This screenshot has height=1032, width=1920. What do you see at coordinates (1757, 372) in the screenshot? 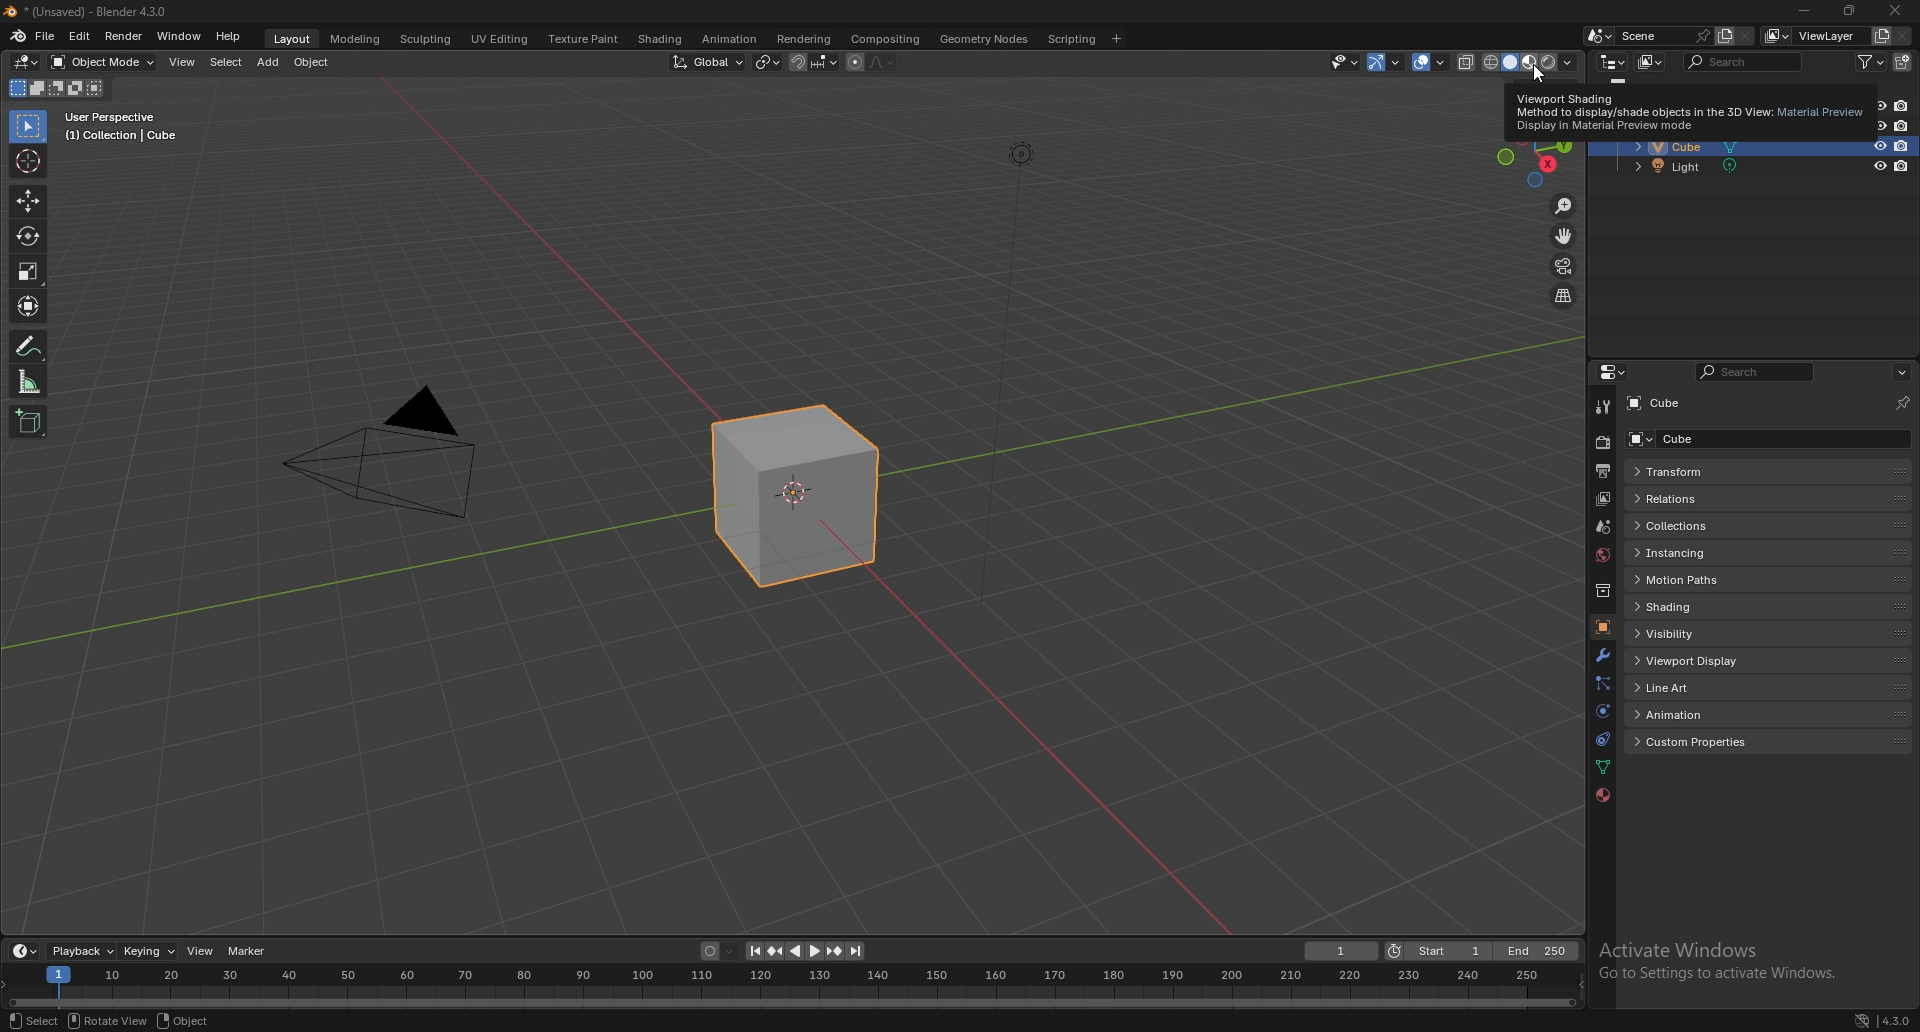
I see `search` at bounding box center [1757, 372].